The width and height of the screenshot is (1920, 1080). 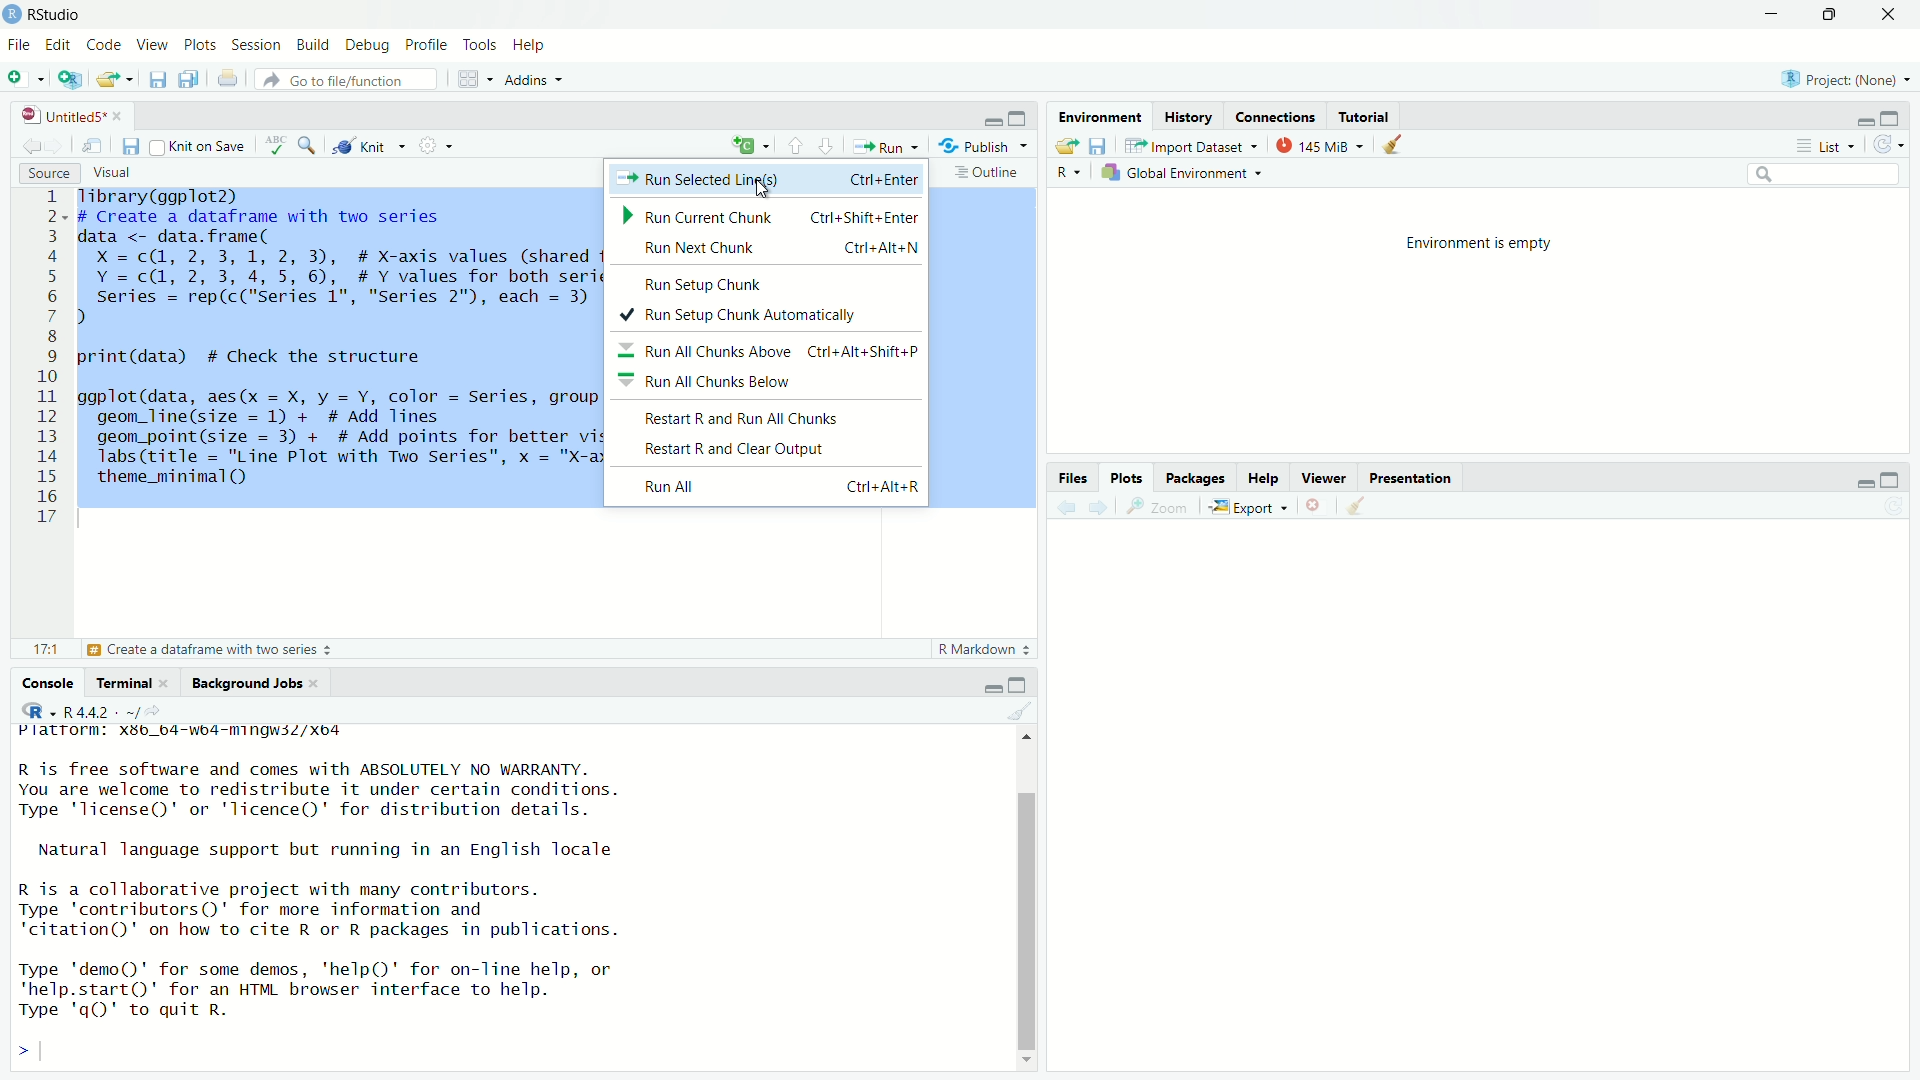 What do you see at coordinates (710, 381) in the screenshot?
I see `Run all chunks below` at bounding box center [710, 381].